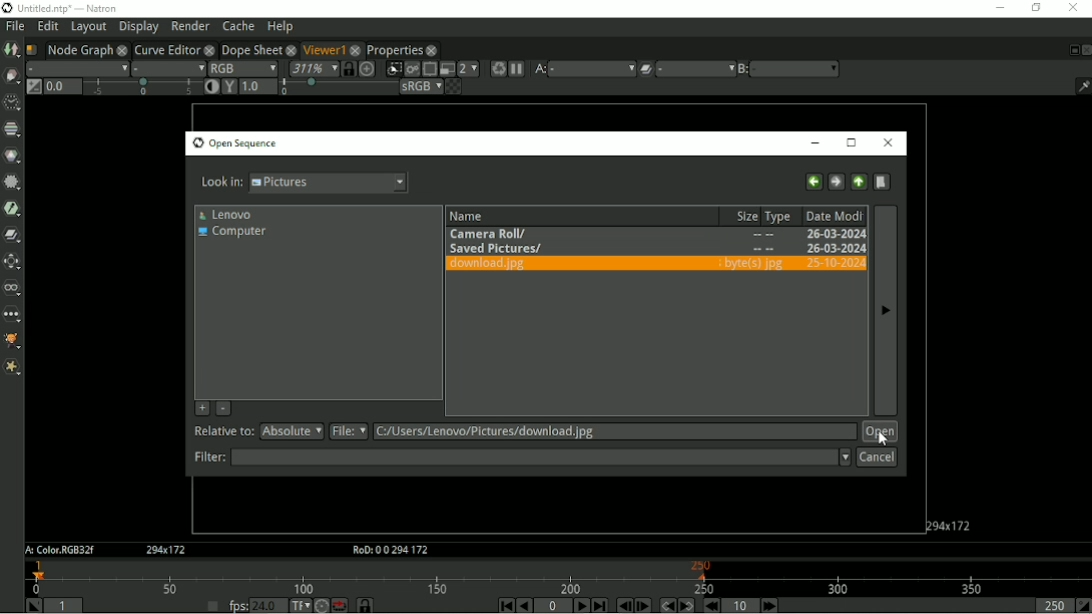 The height and width of the screenshot is (614, 1092). I want to click on Forces a new render of the current frame, so click(497, 68).